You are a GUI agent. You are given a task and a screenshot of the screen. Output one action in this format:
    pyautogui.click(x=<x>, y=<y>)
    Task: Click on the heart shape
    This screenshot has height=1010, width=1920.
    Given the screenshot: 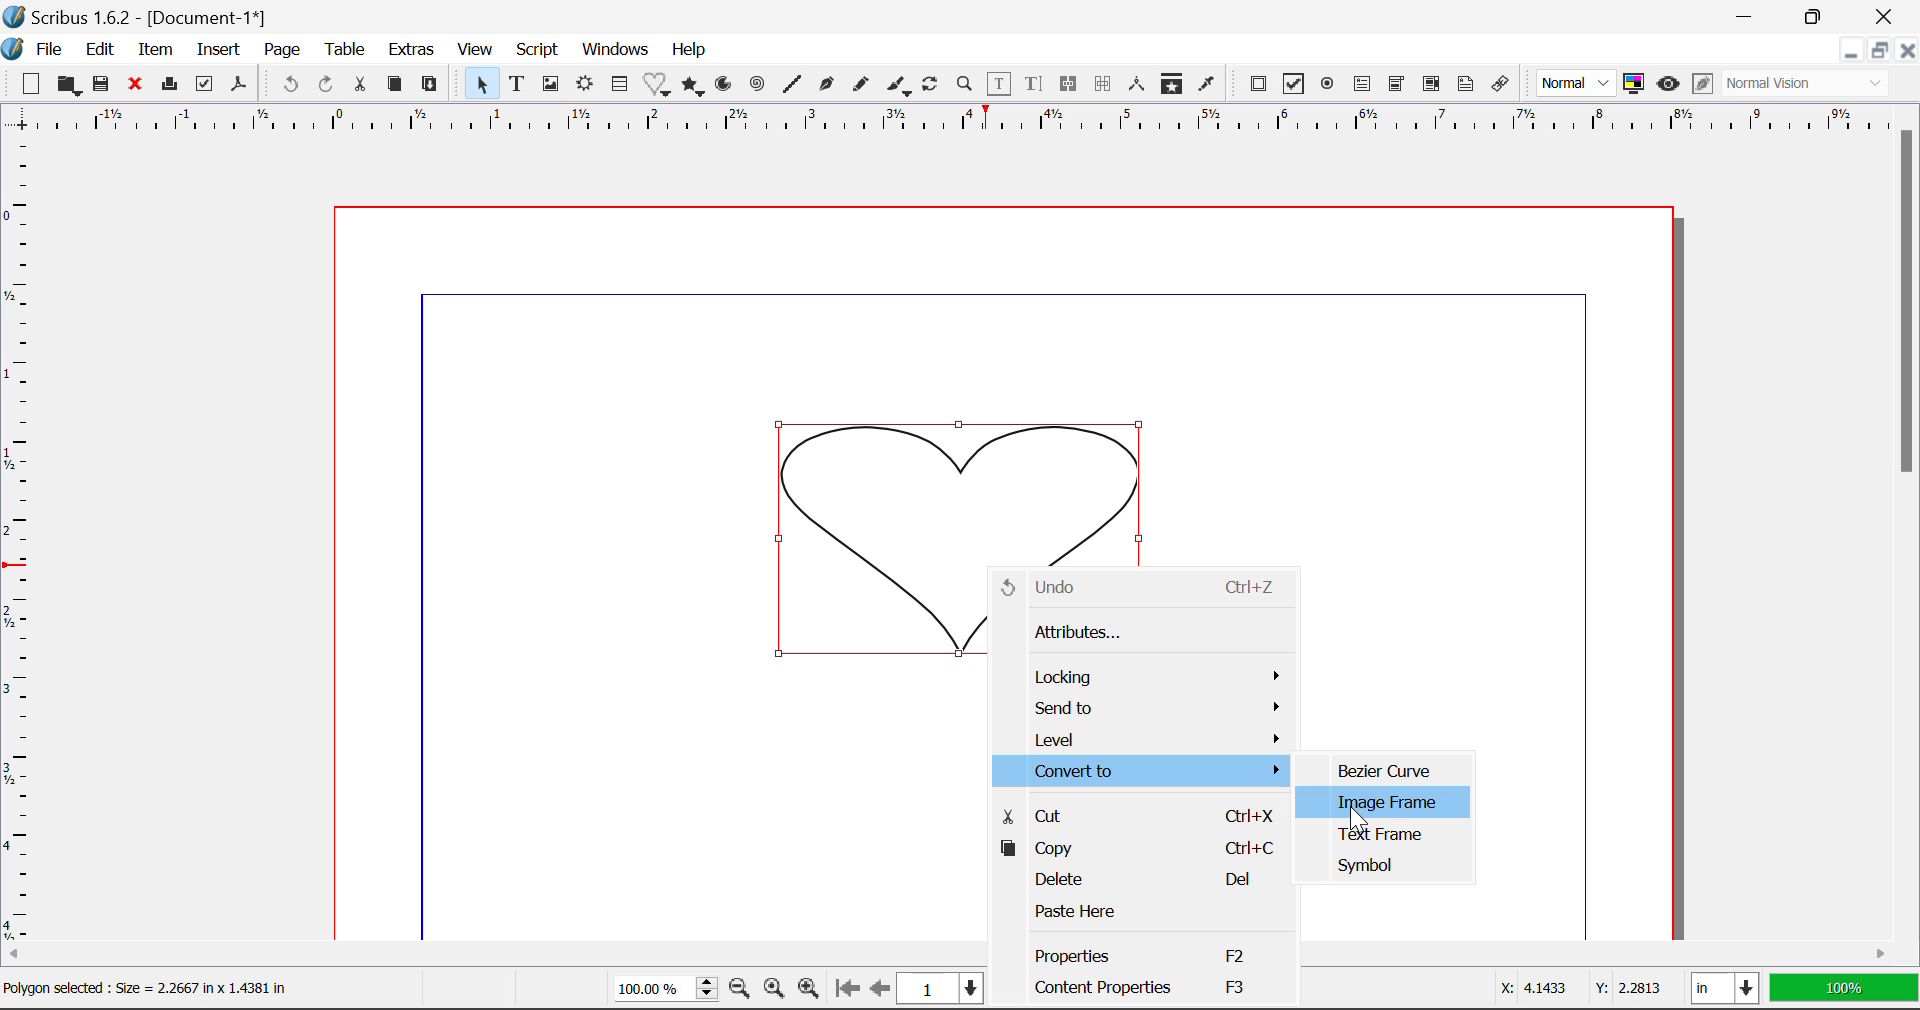 What is the action you would take?
    pyautogui.click(x=961, y=485)
    